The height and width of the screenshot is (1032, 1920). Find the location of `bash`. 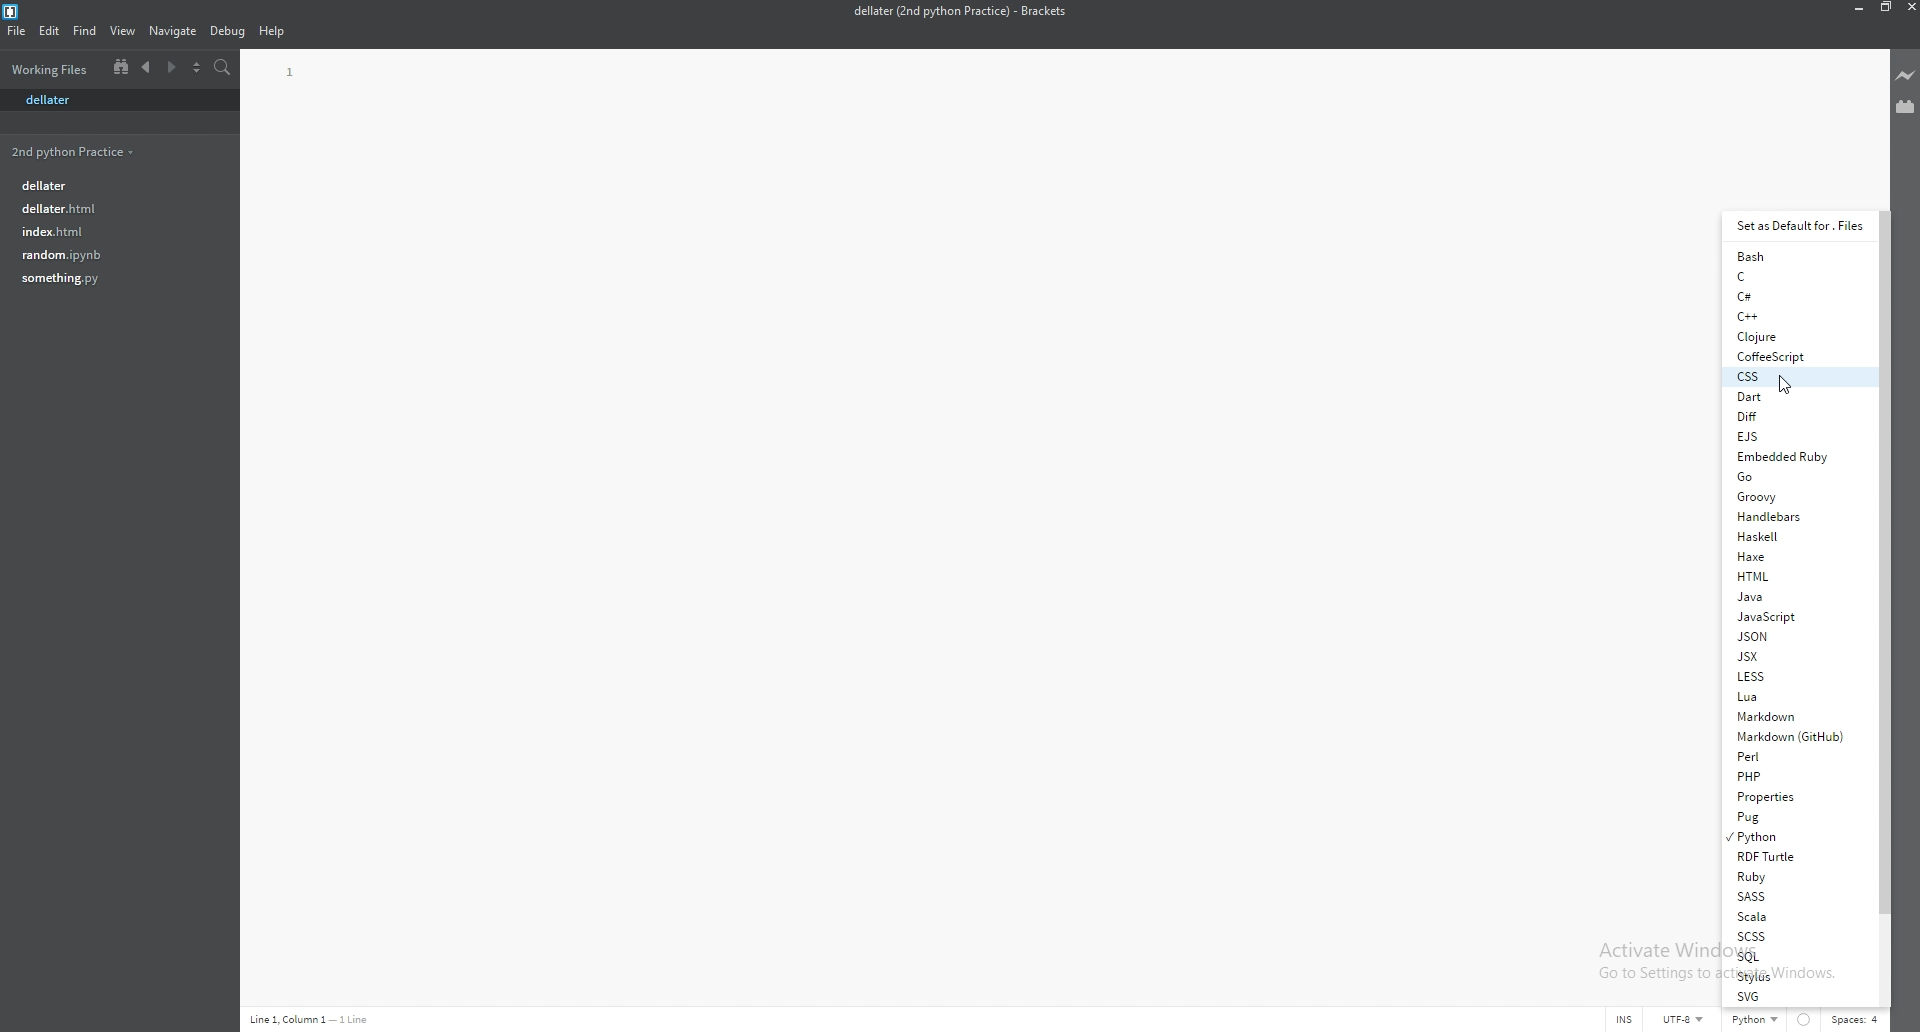

bash is located at coordinates (1797, 257).